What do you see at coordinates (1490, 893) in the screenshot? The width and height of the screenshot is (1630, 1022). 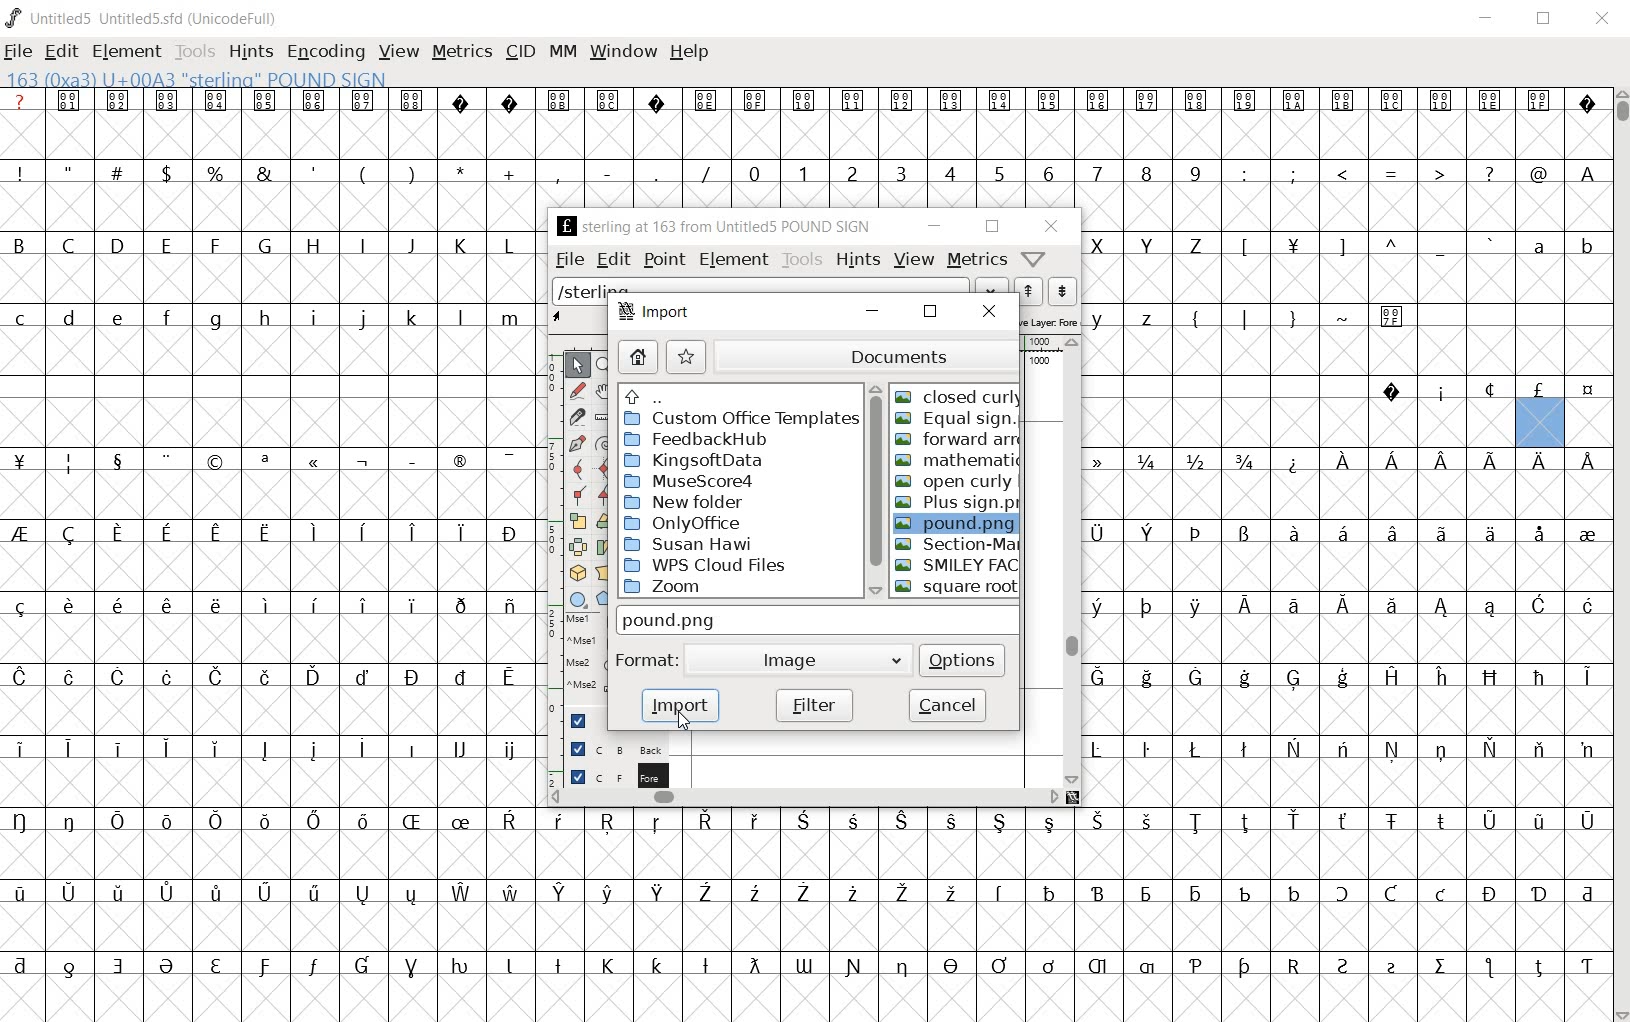 I see `Symbol` at bounding box center [1490, 893].